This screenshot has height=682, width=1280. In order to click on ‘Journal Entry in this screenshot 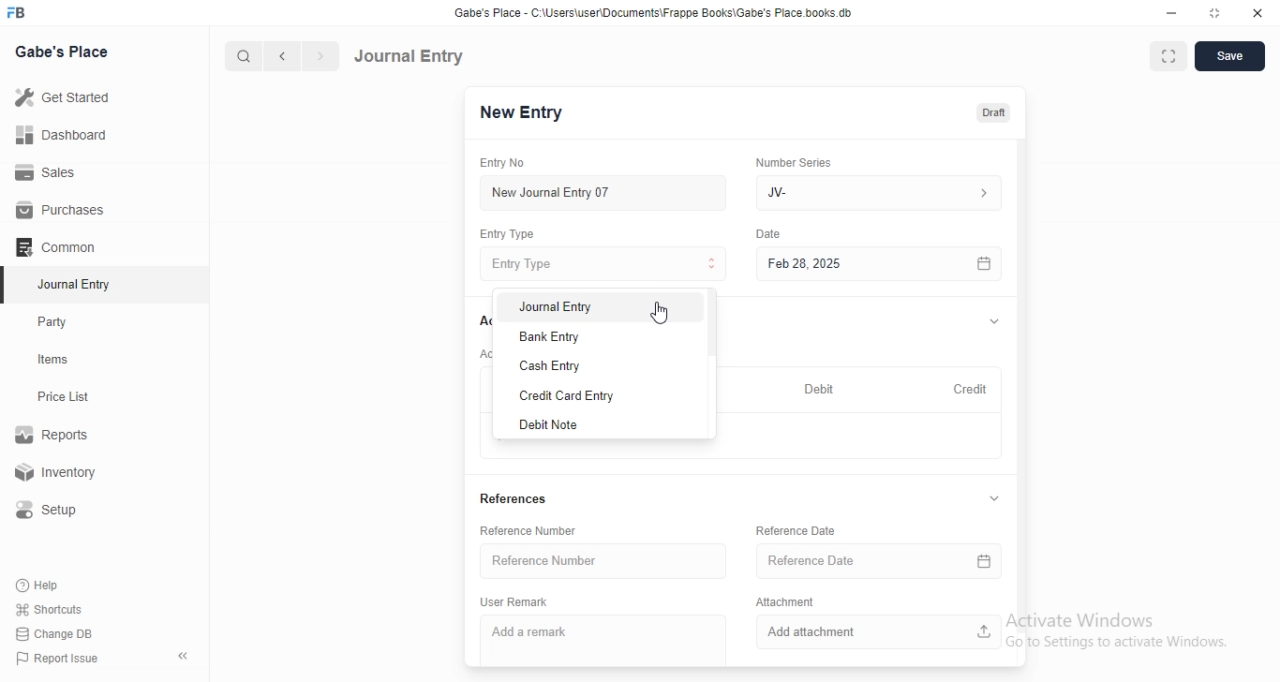, I will do `click(77, 284)`.